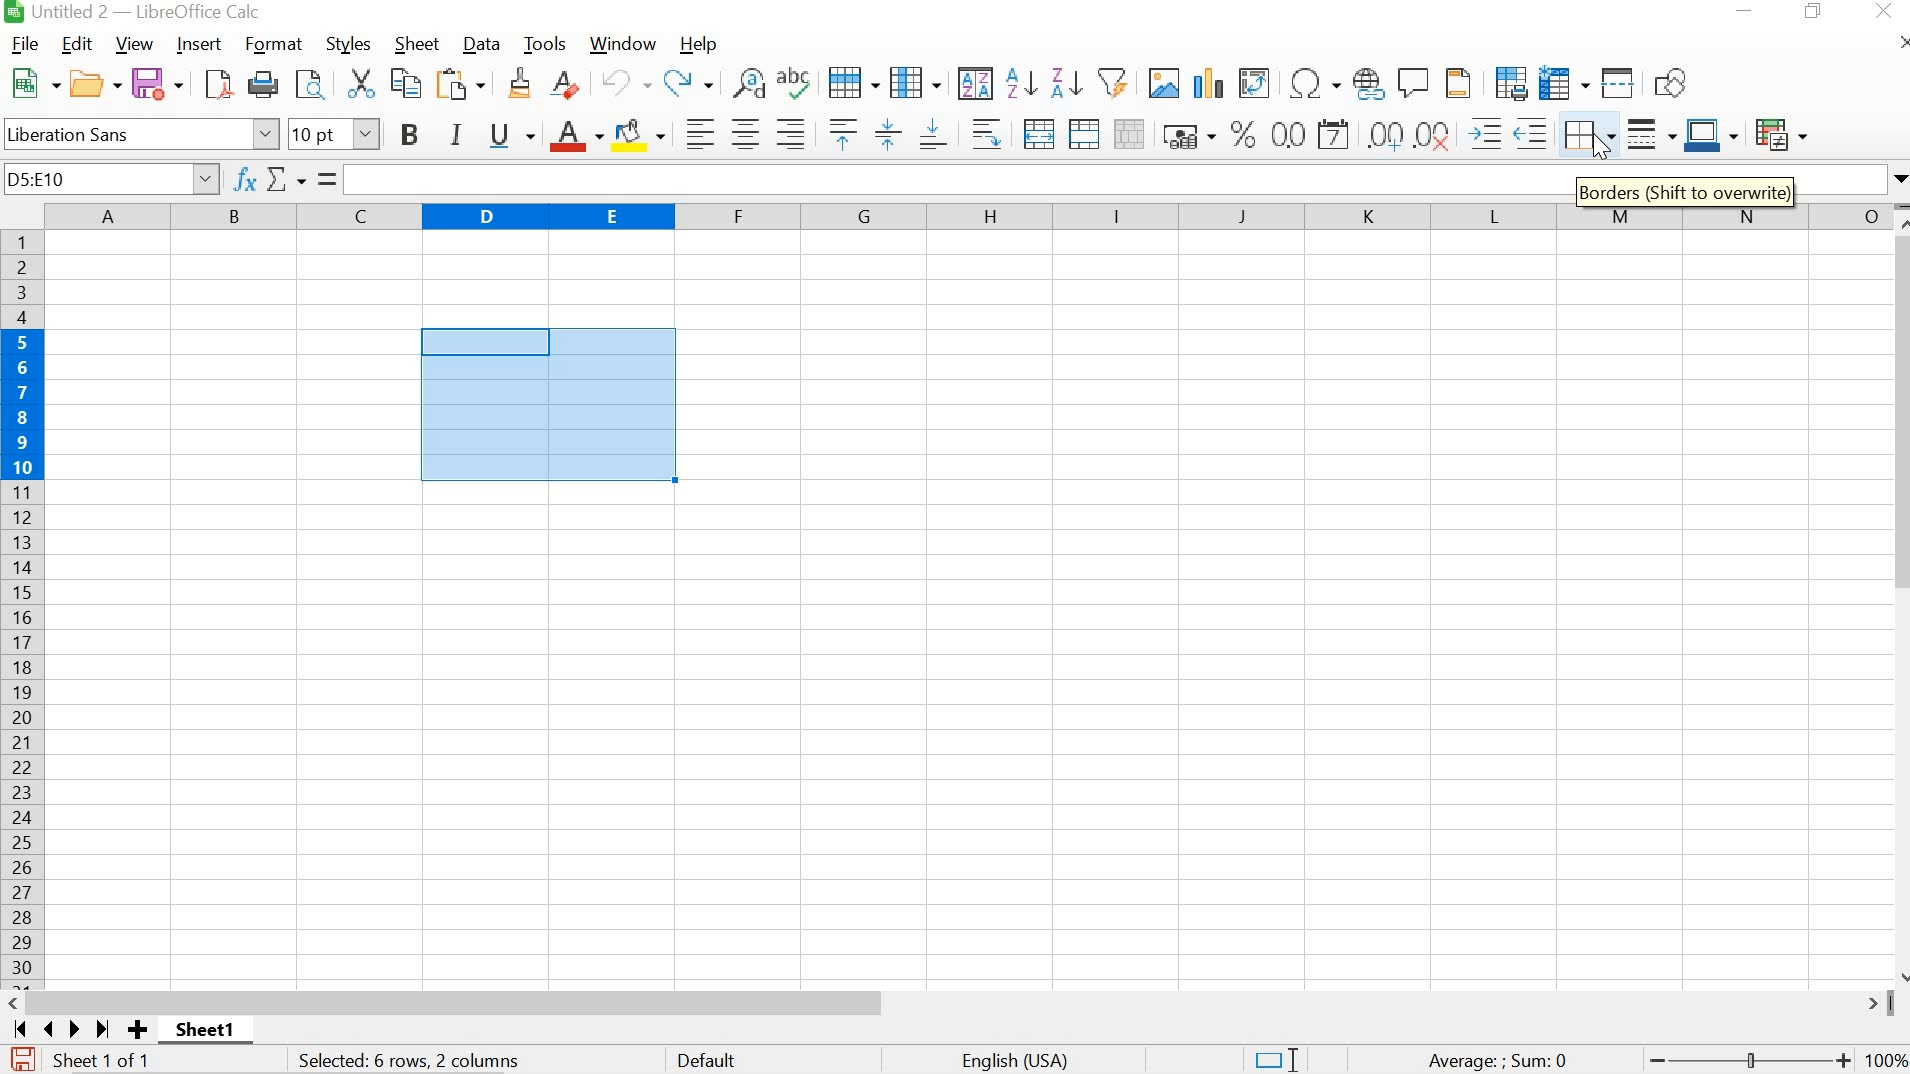 This screenshot has height=1074, width=1910. I want to click on insert chart, so click(1209, 82).